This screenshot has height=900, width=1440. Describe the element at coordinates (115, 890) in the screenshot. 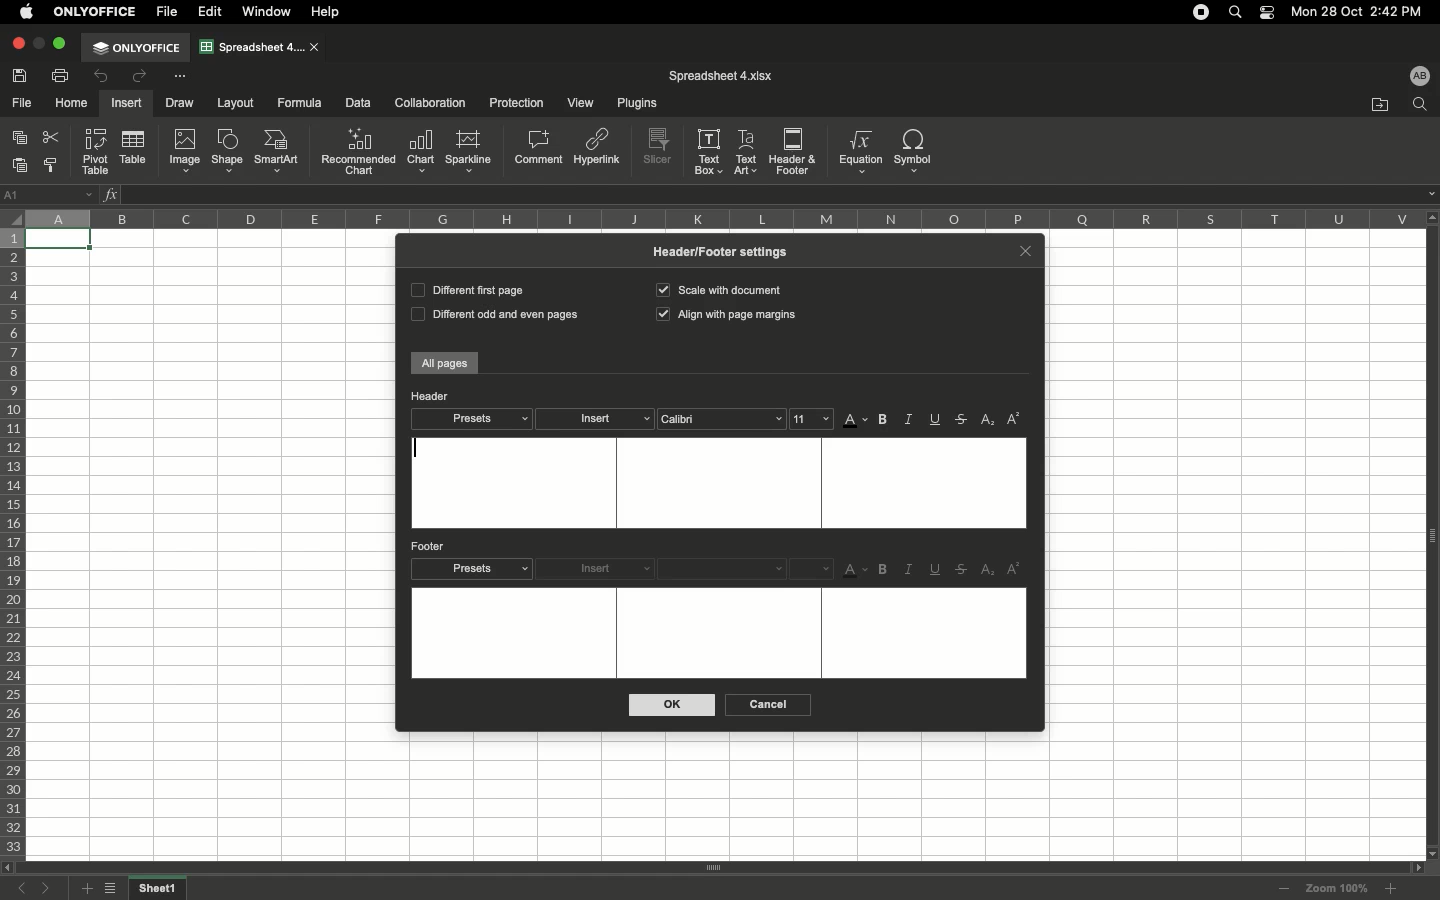

I see `List of sheets` at that location.